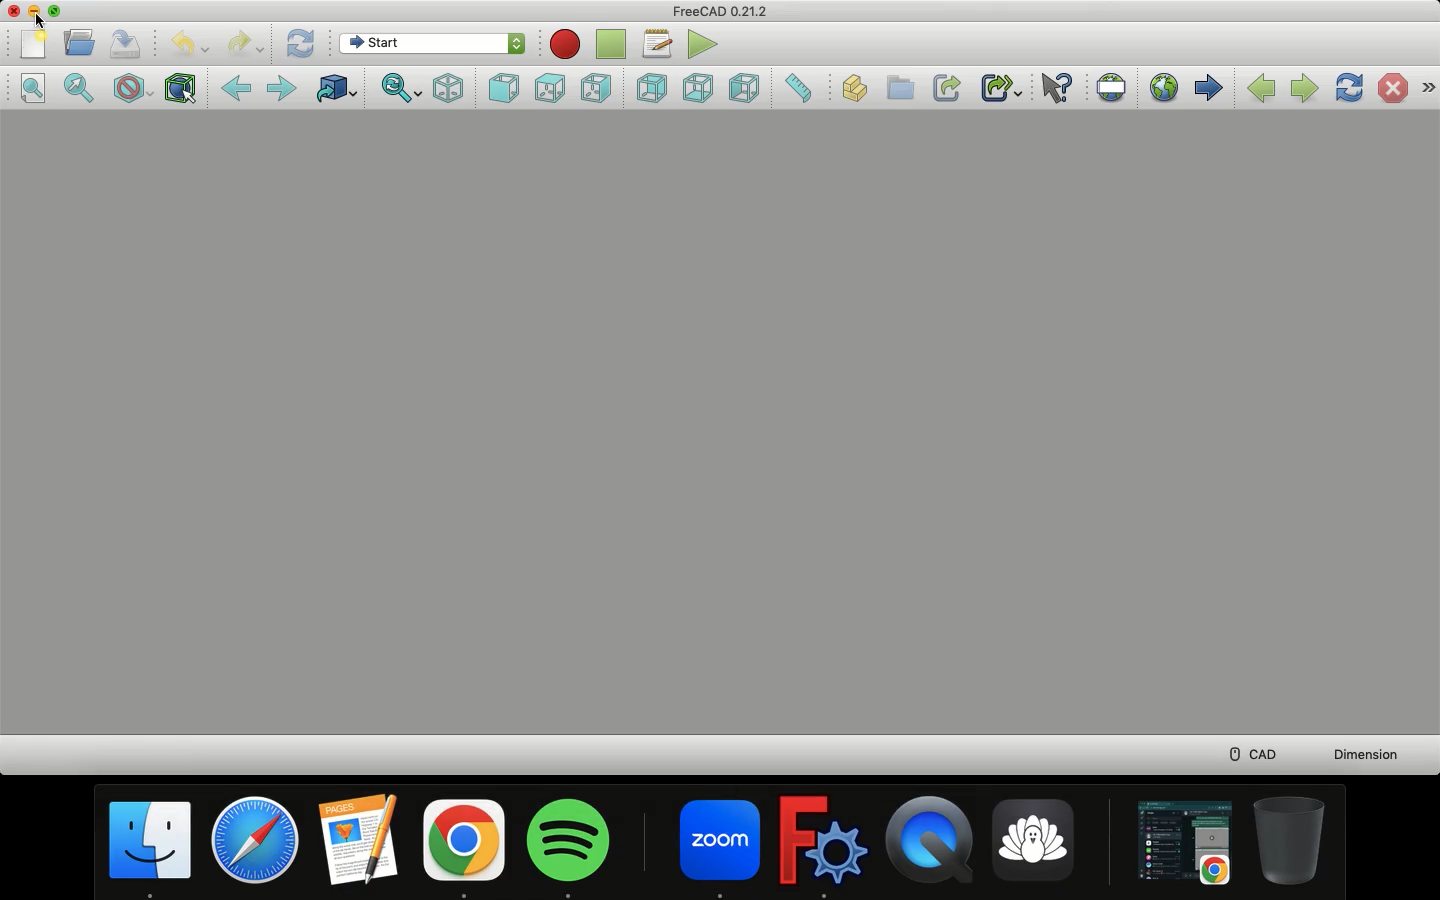  What do you see at coordinates (564, 43) in the screenshot?
I see `macro reading` at bounding box center [564, 43].